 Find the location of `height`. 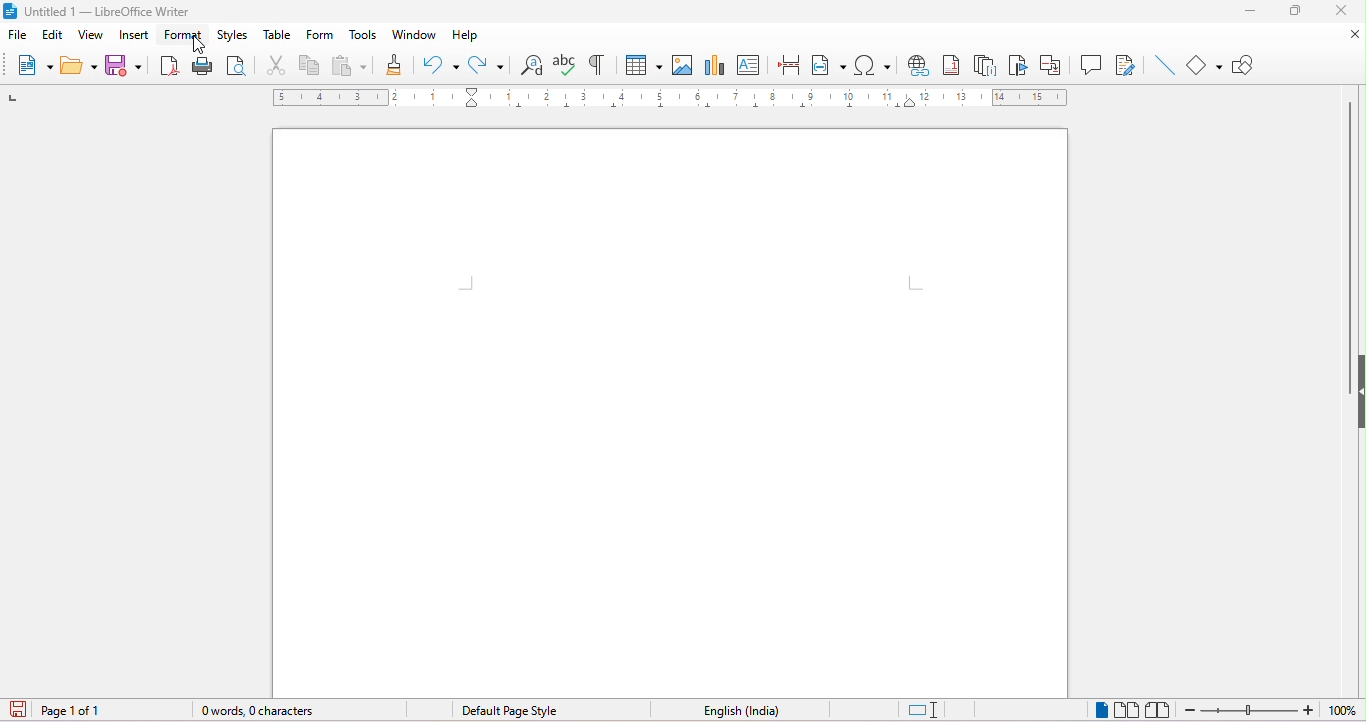

height is located at coordinates (1357, 385).